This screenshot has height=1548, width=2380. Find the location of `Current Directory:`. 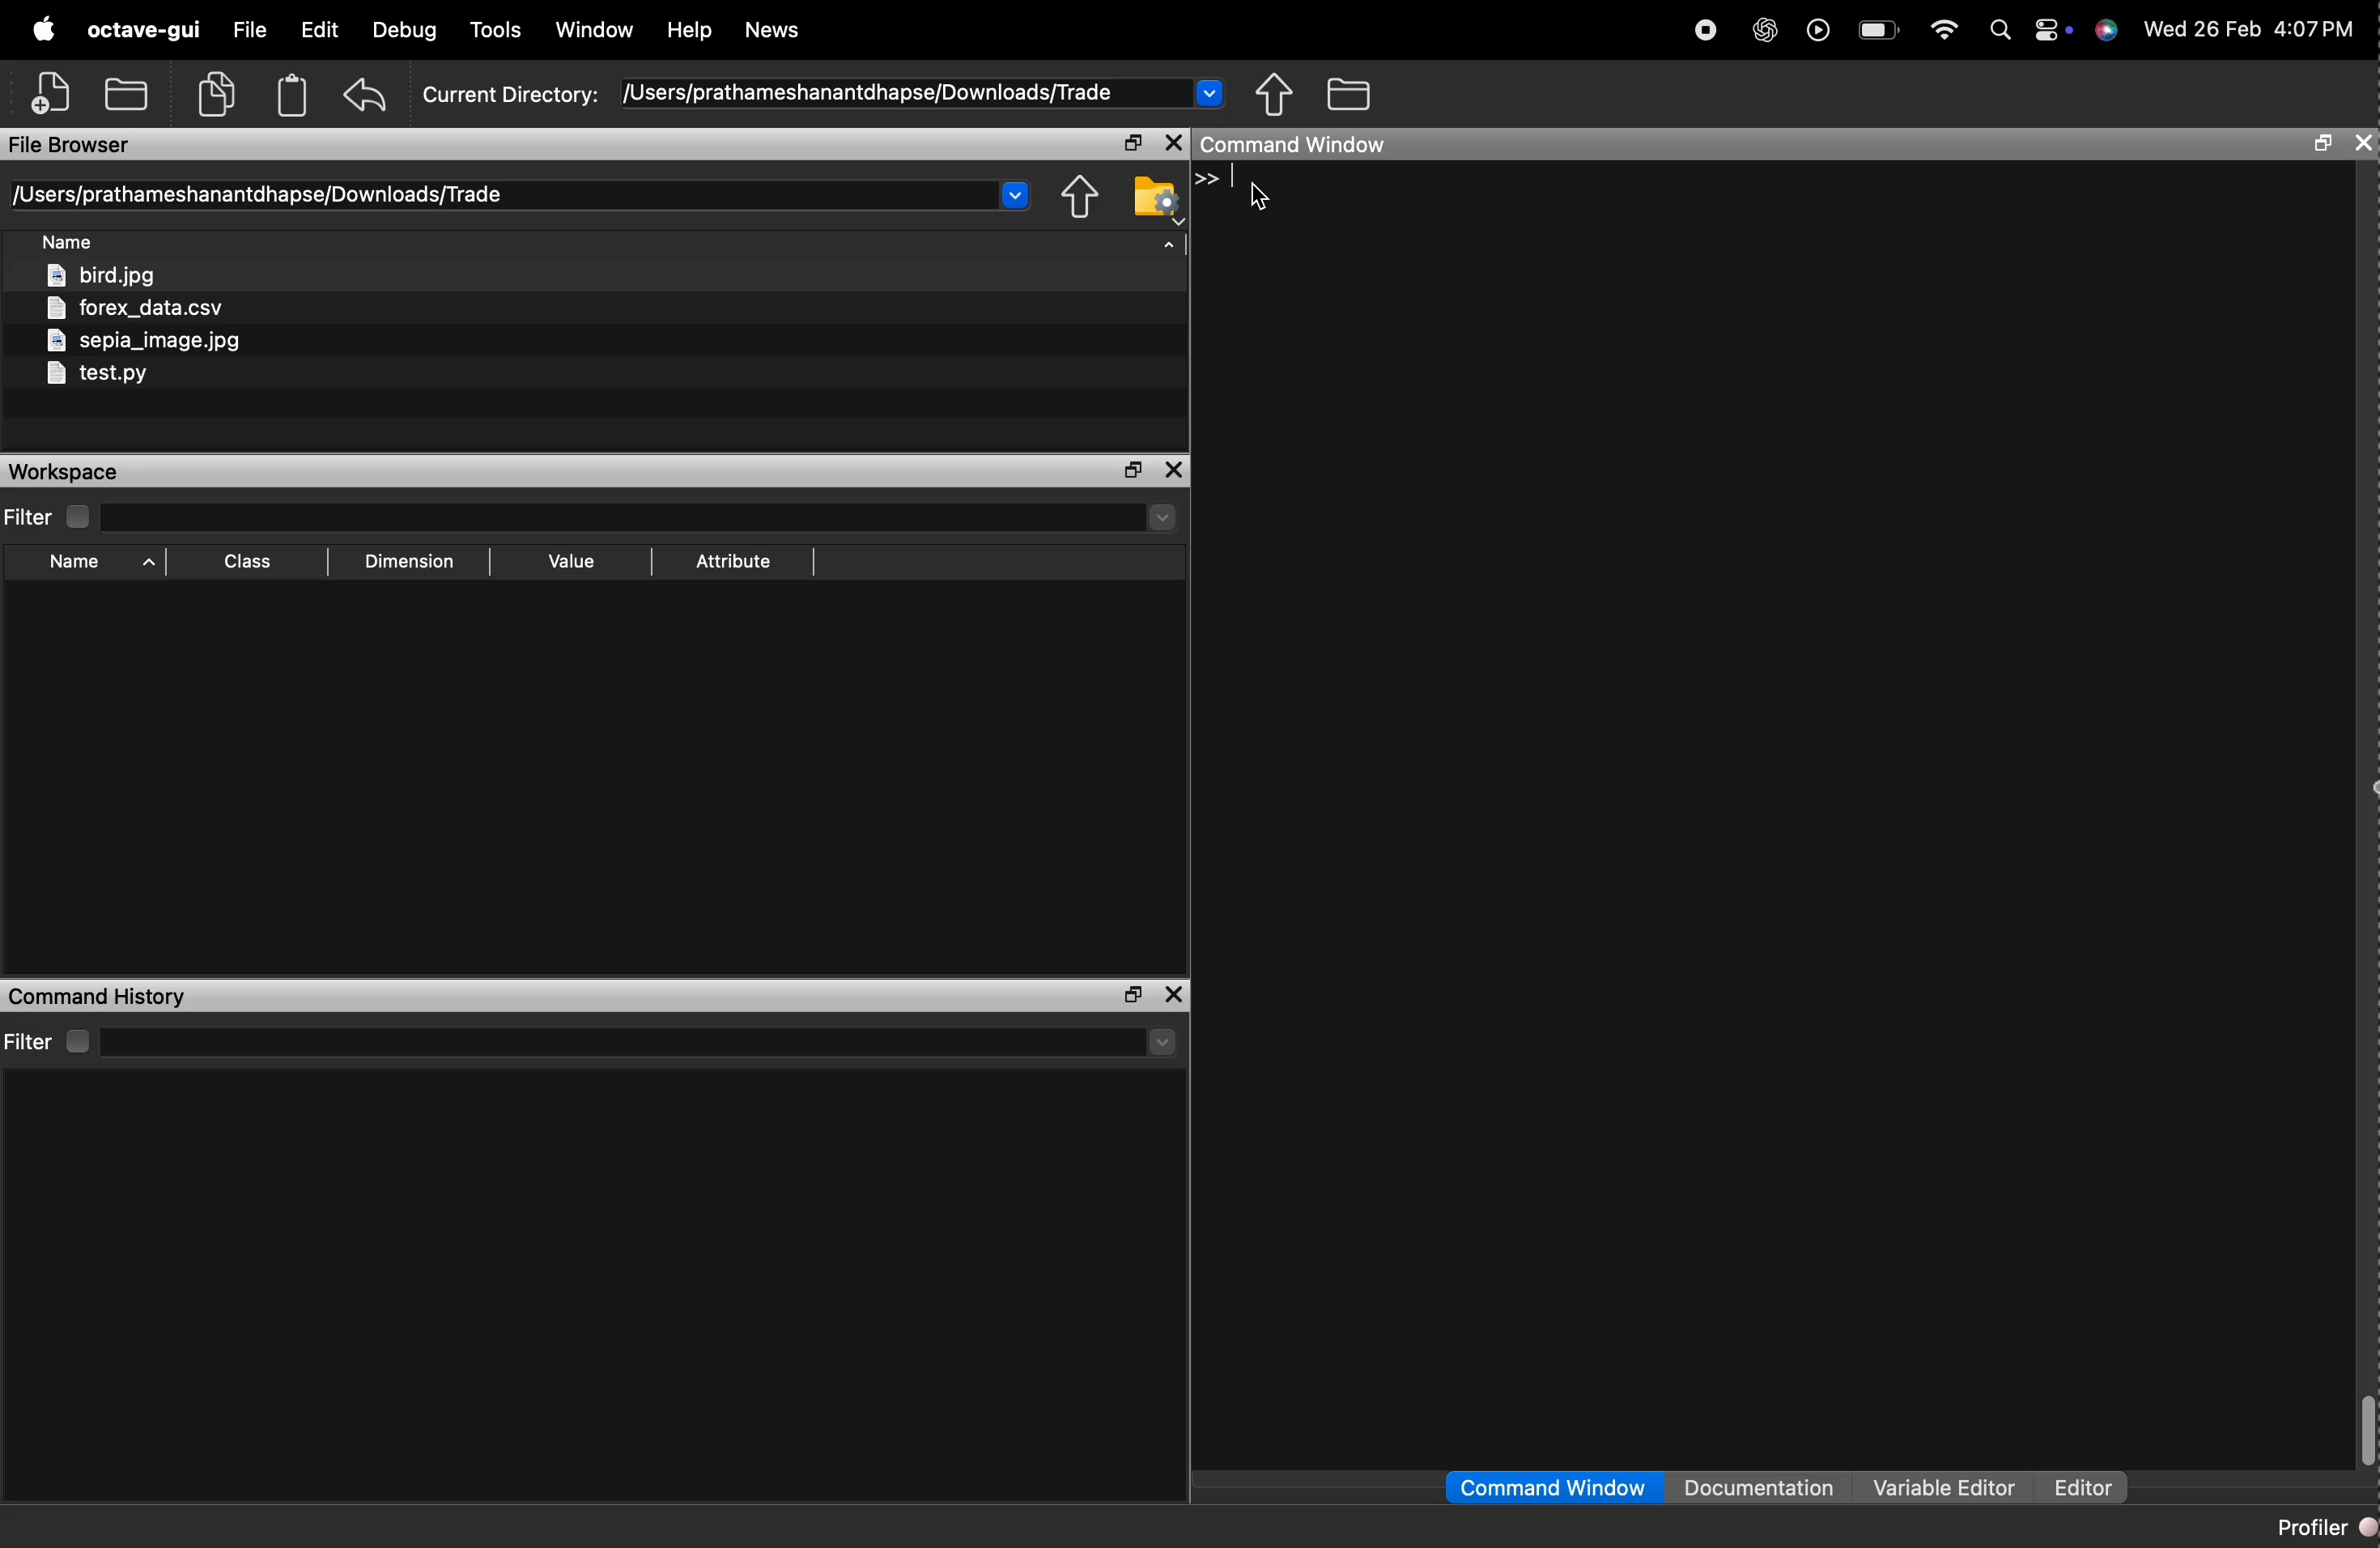

Current Directory: is located at coordinates (509, 96).